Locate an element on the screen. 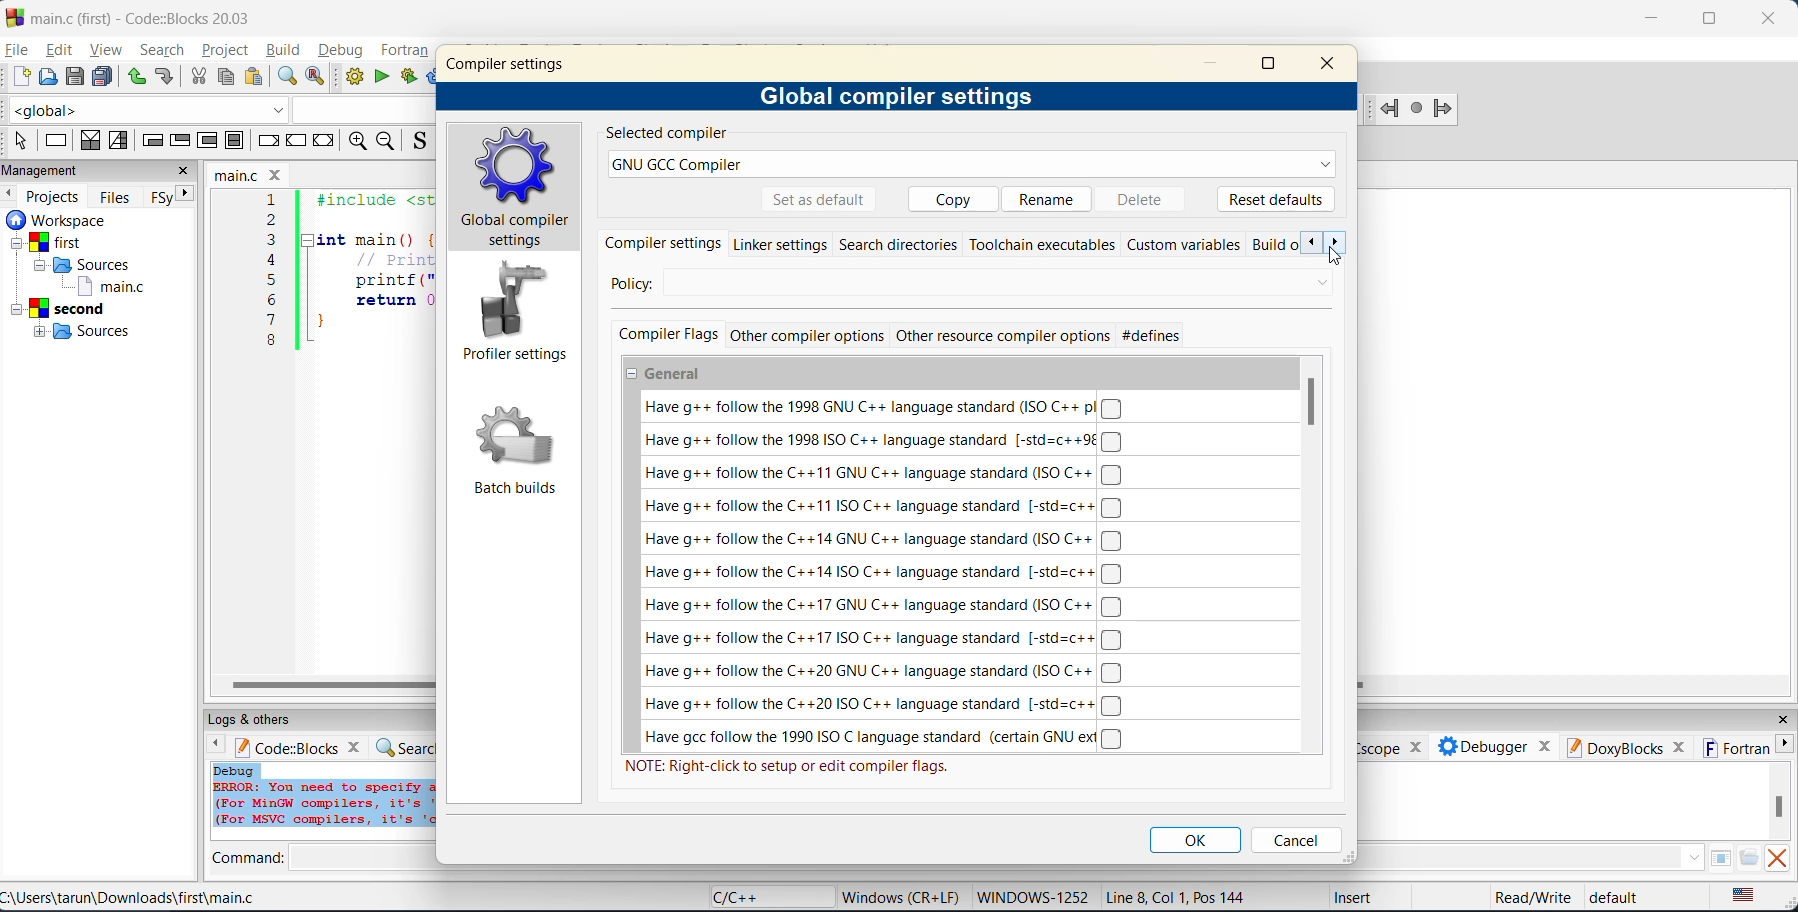  Have g++ follow the C++20 GNU C++ language standard (ISO C++  is located at coordinates (883, 673).